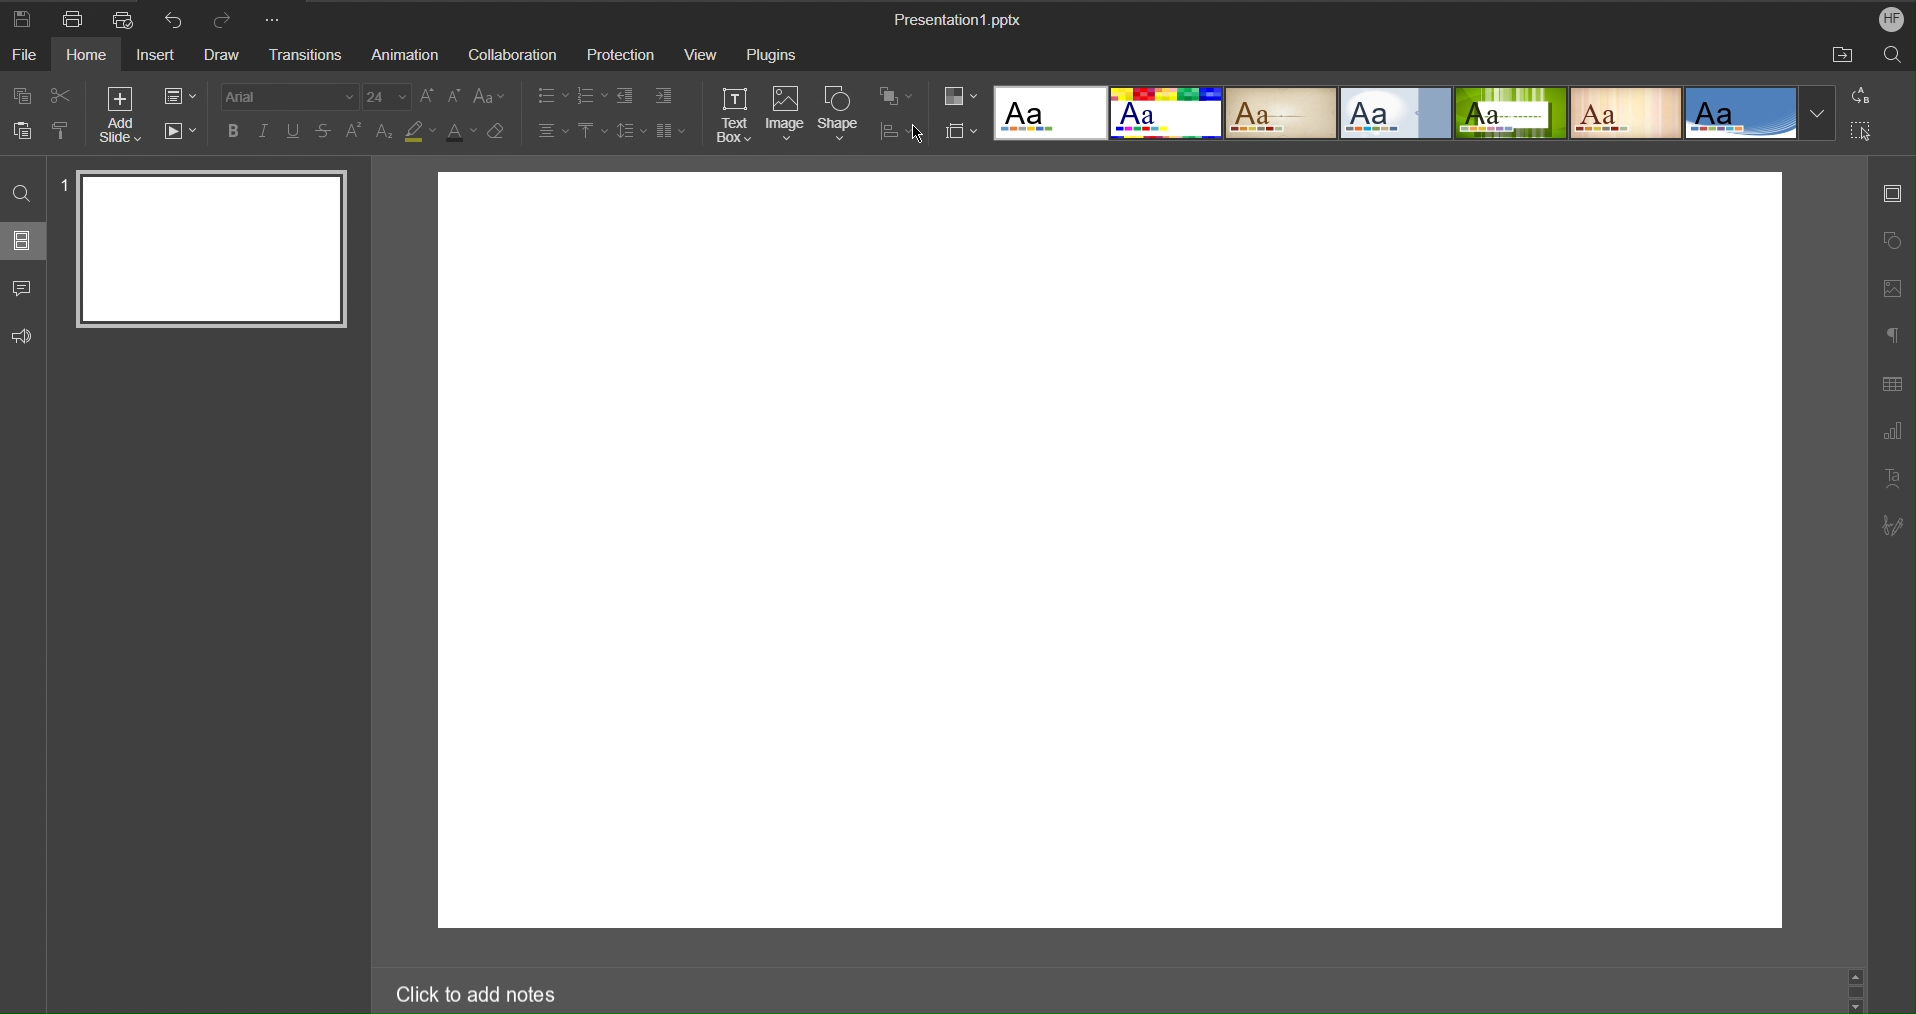 The height and width of the screenshot is (1014, 1916). I want to click on Comments, so click(24, 288).